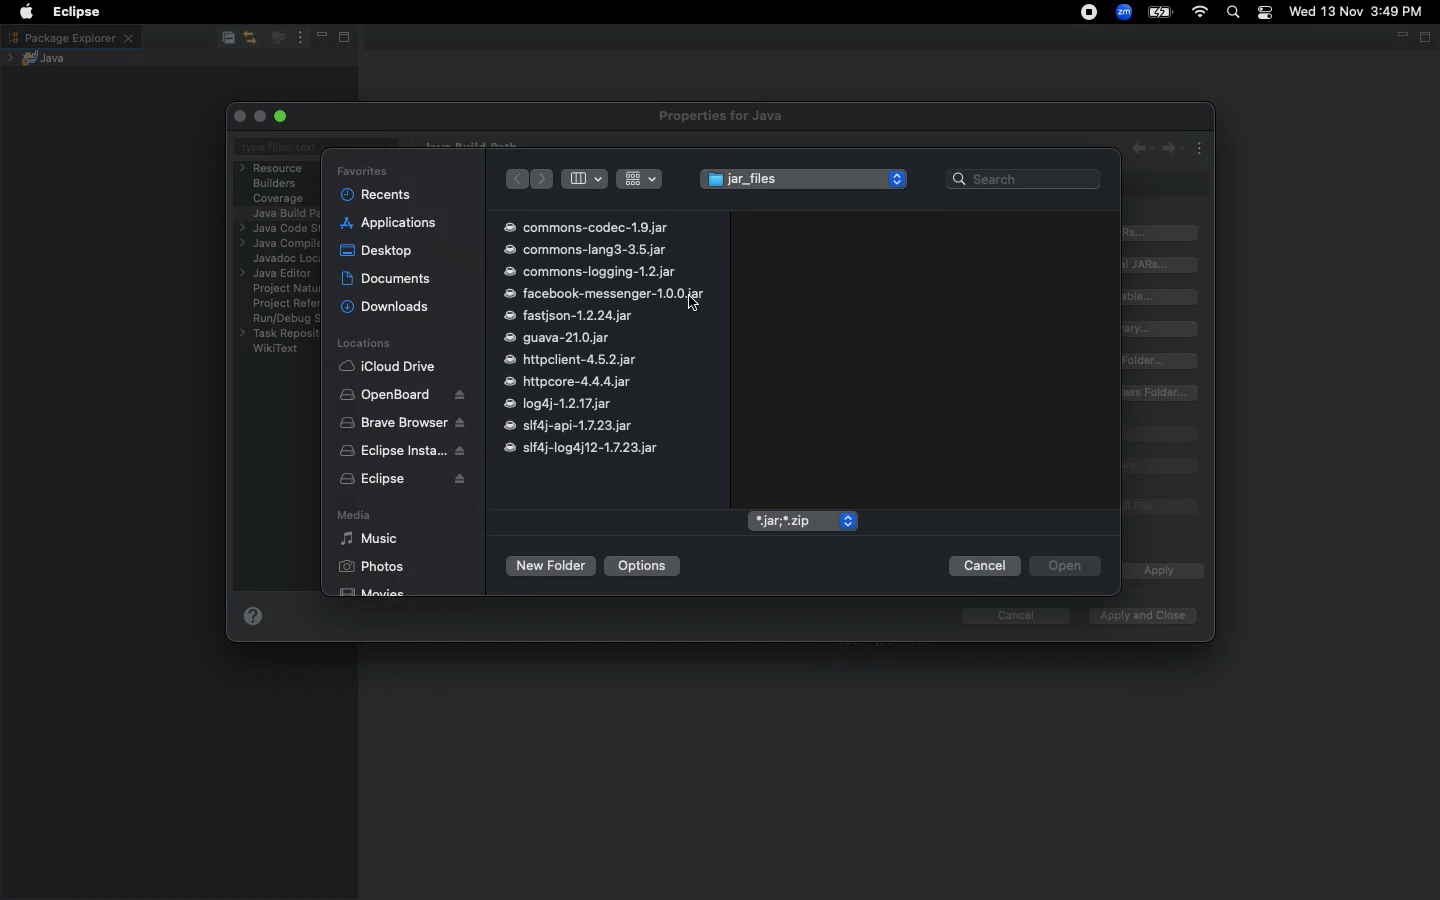  Describe the element at coordinates (284, 303) in the screenshot. I see `Project references ` at that location.